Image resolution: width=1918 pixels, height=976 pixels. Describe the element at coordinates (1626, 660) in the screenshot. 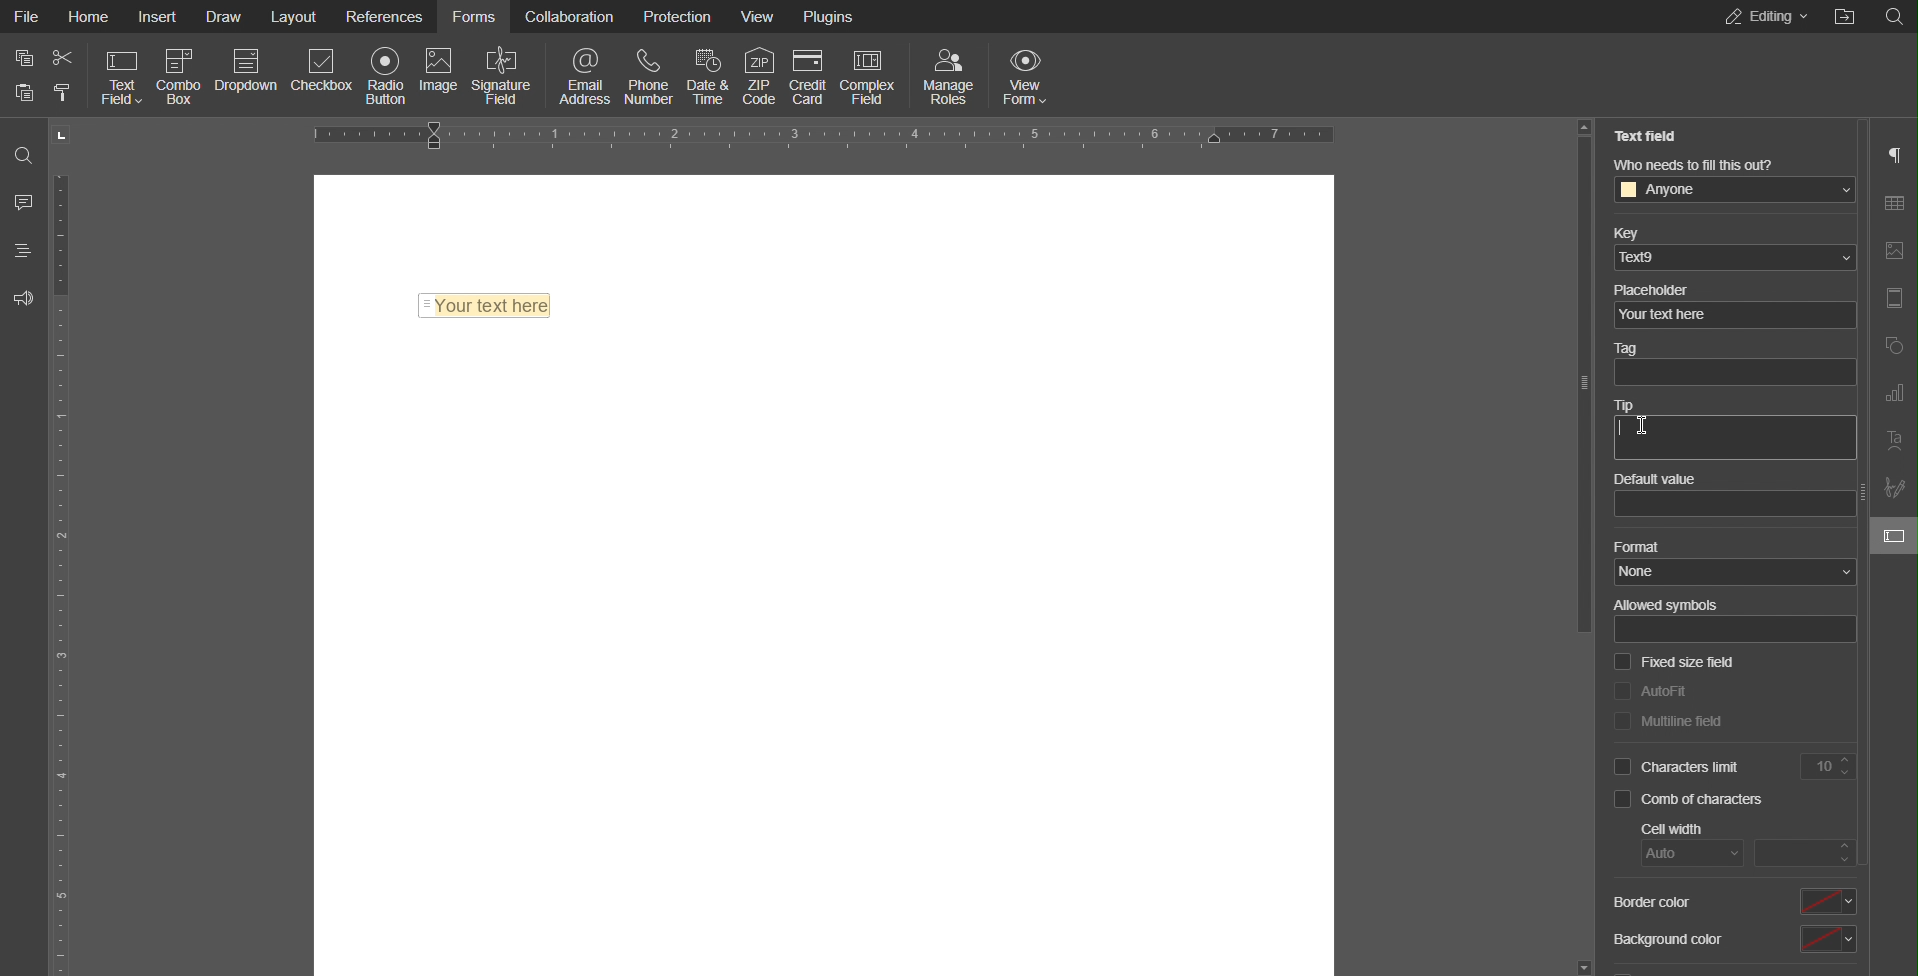

I see `checkbox` at that location.